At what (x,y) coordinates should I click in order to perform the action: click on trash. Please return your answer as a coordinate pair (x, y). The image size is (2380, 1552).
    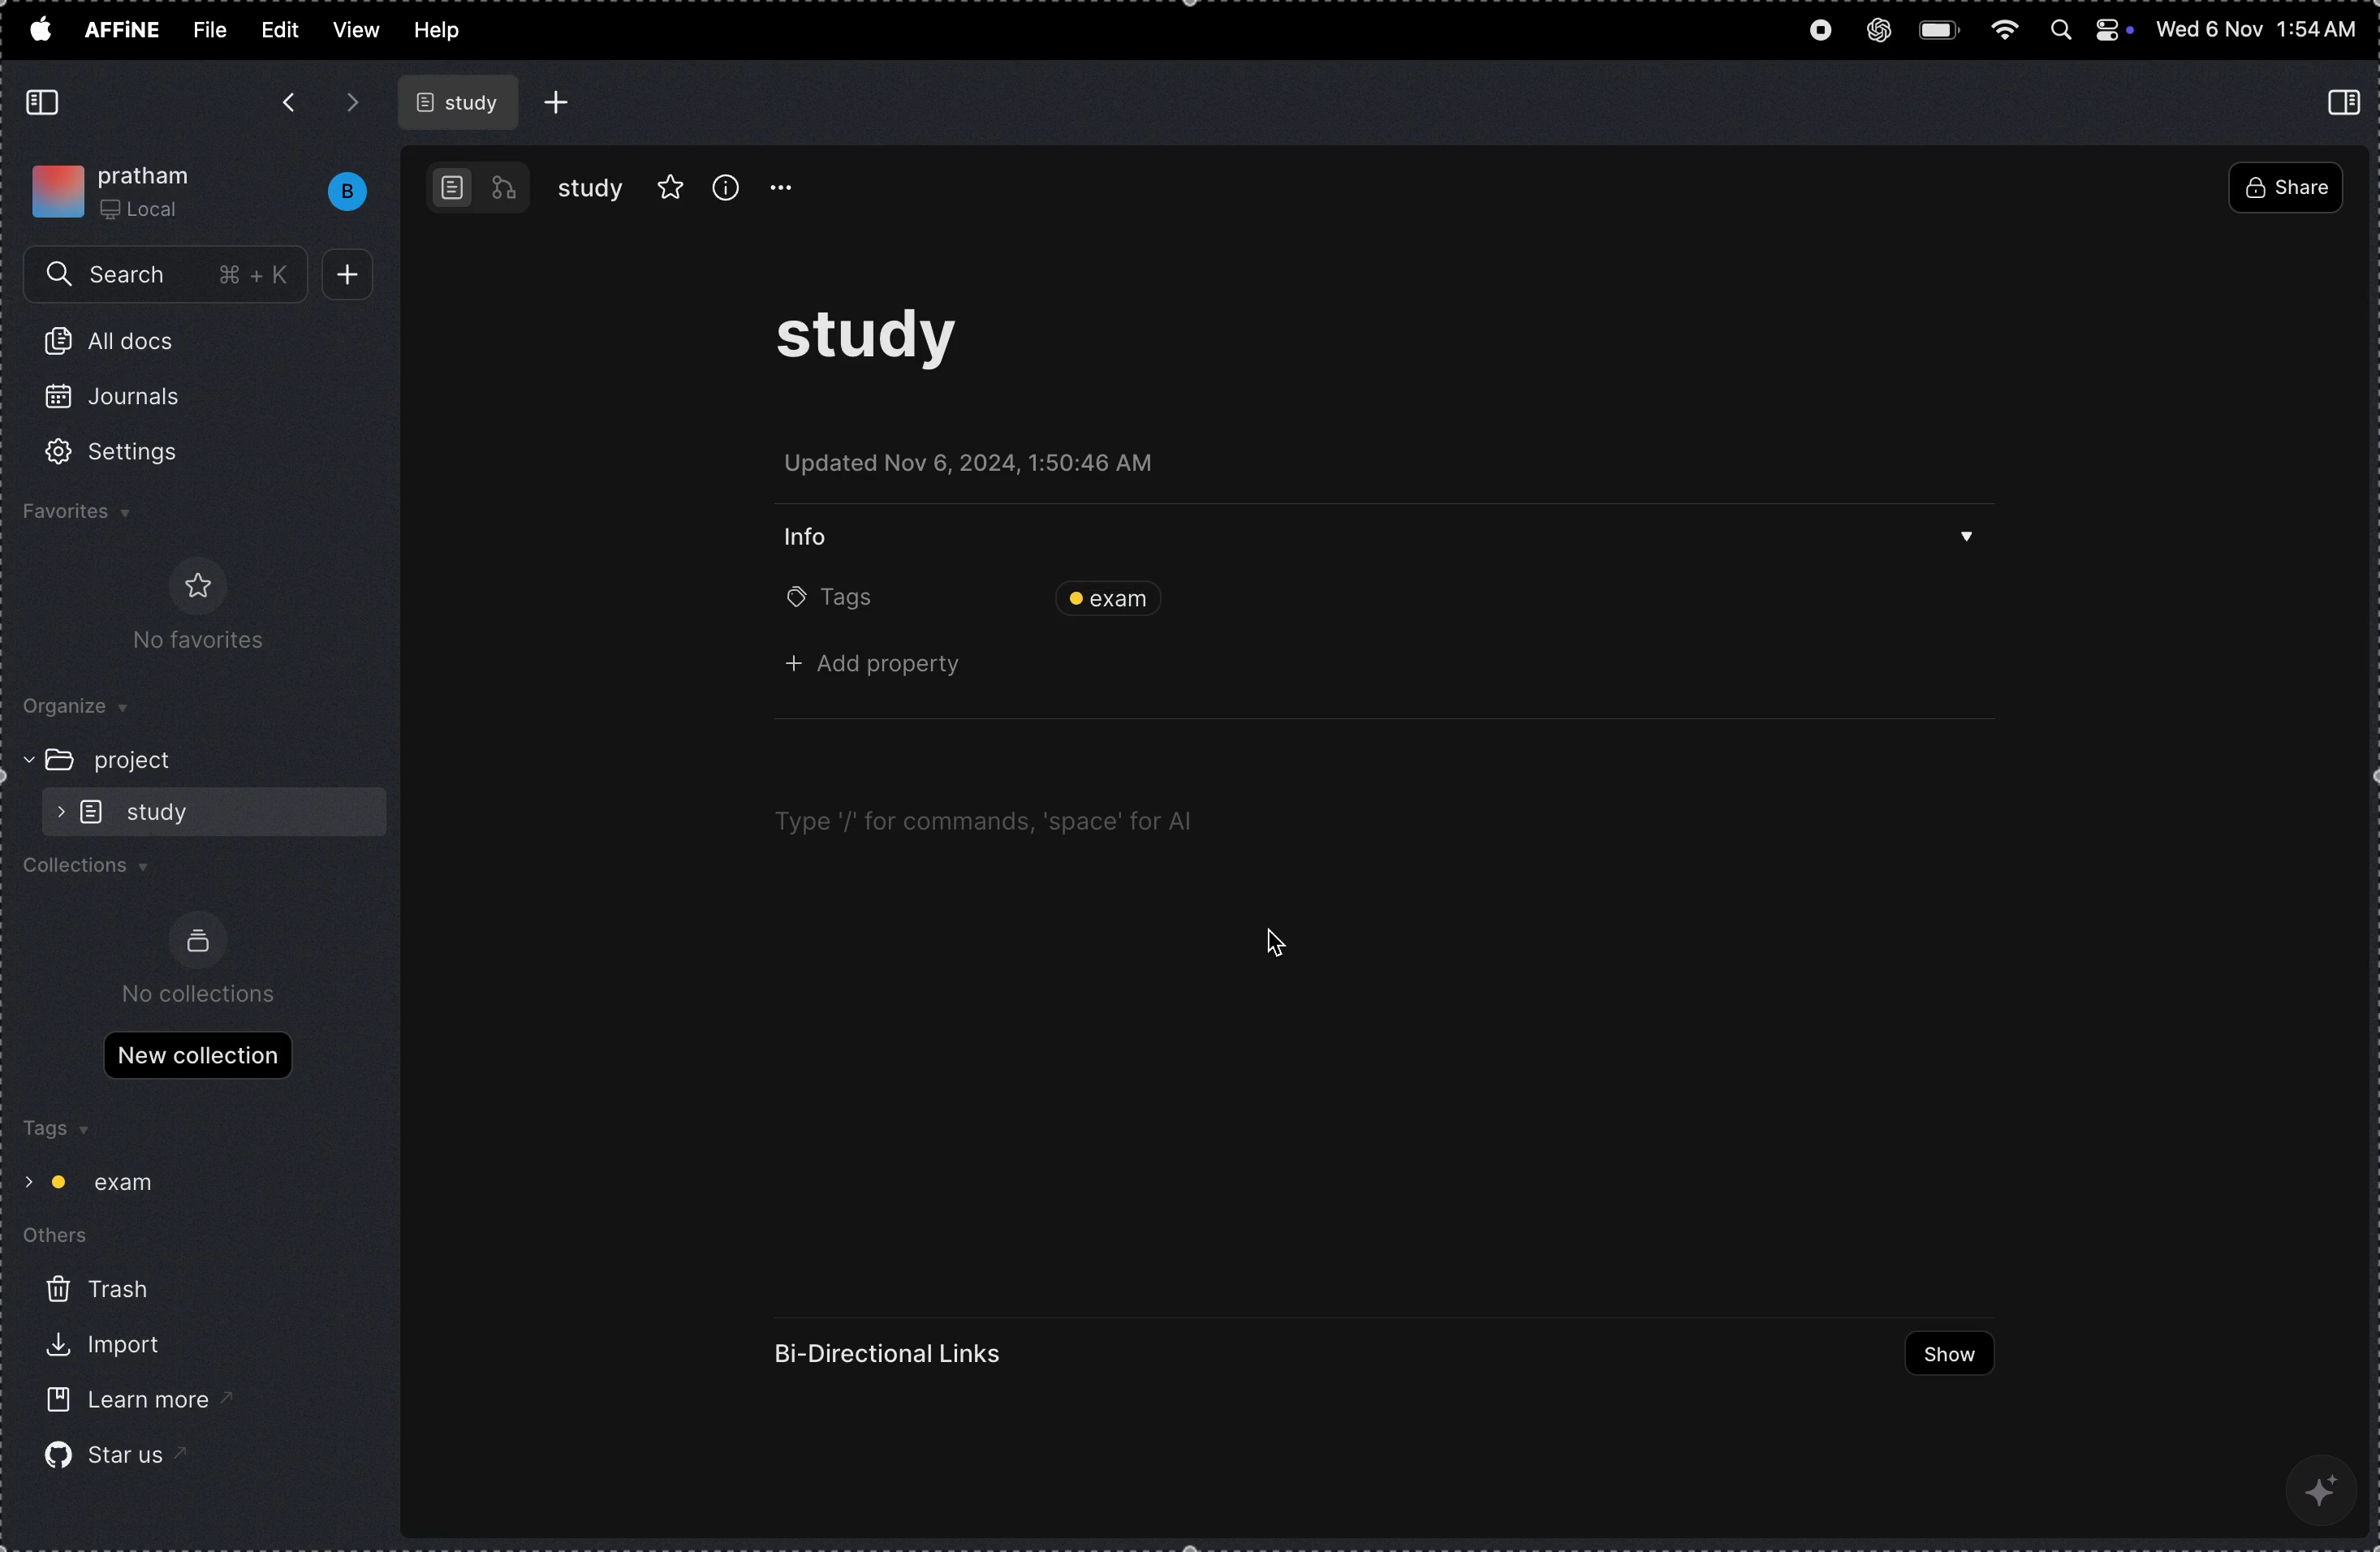
    Looking at the image, I should click on (95, 1291).